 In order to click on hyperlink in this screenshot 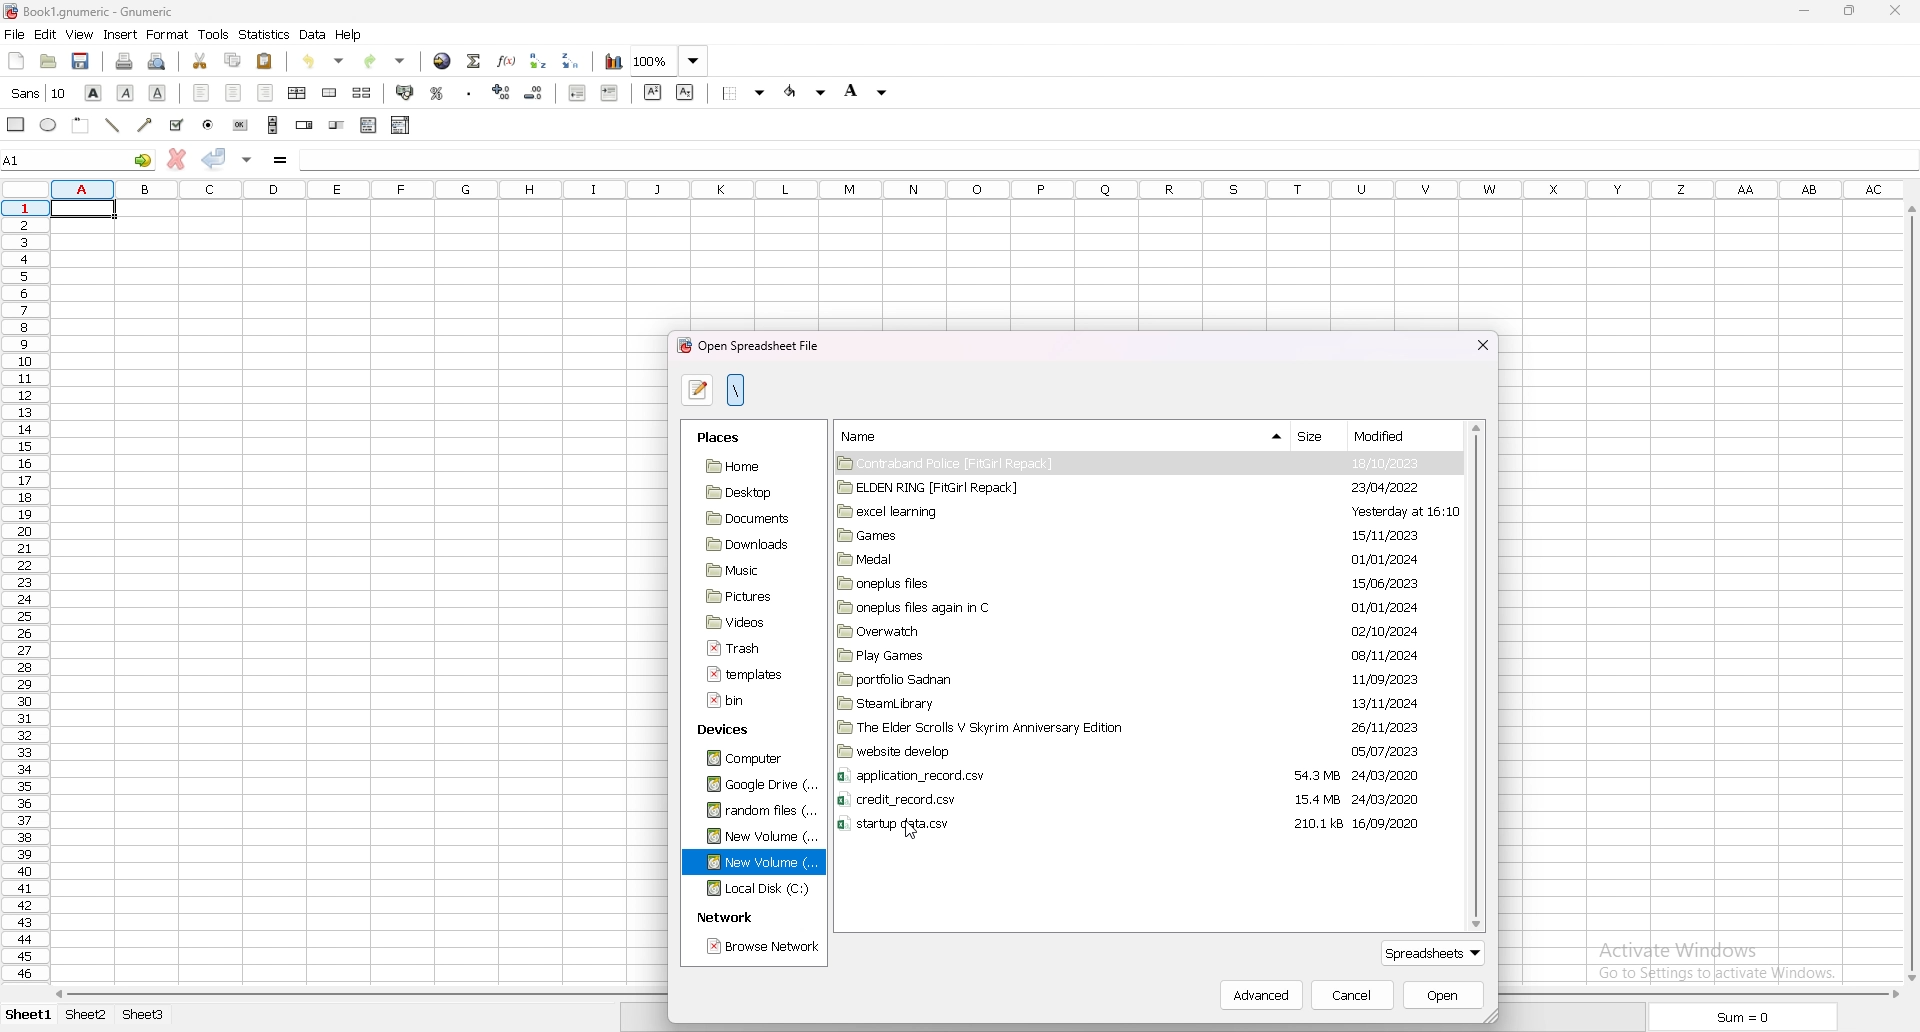, I will do `click(441, 61)`.